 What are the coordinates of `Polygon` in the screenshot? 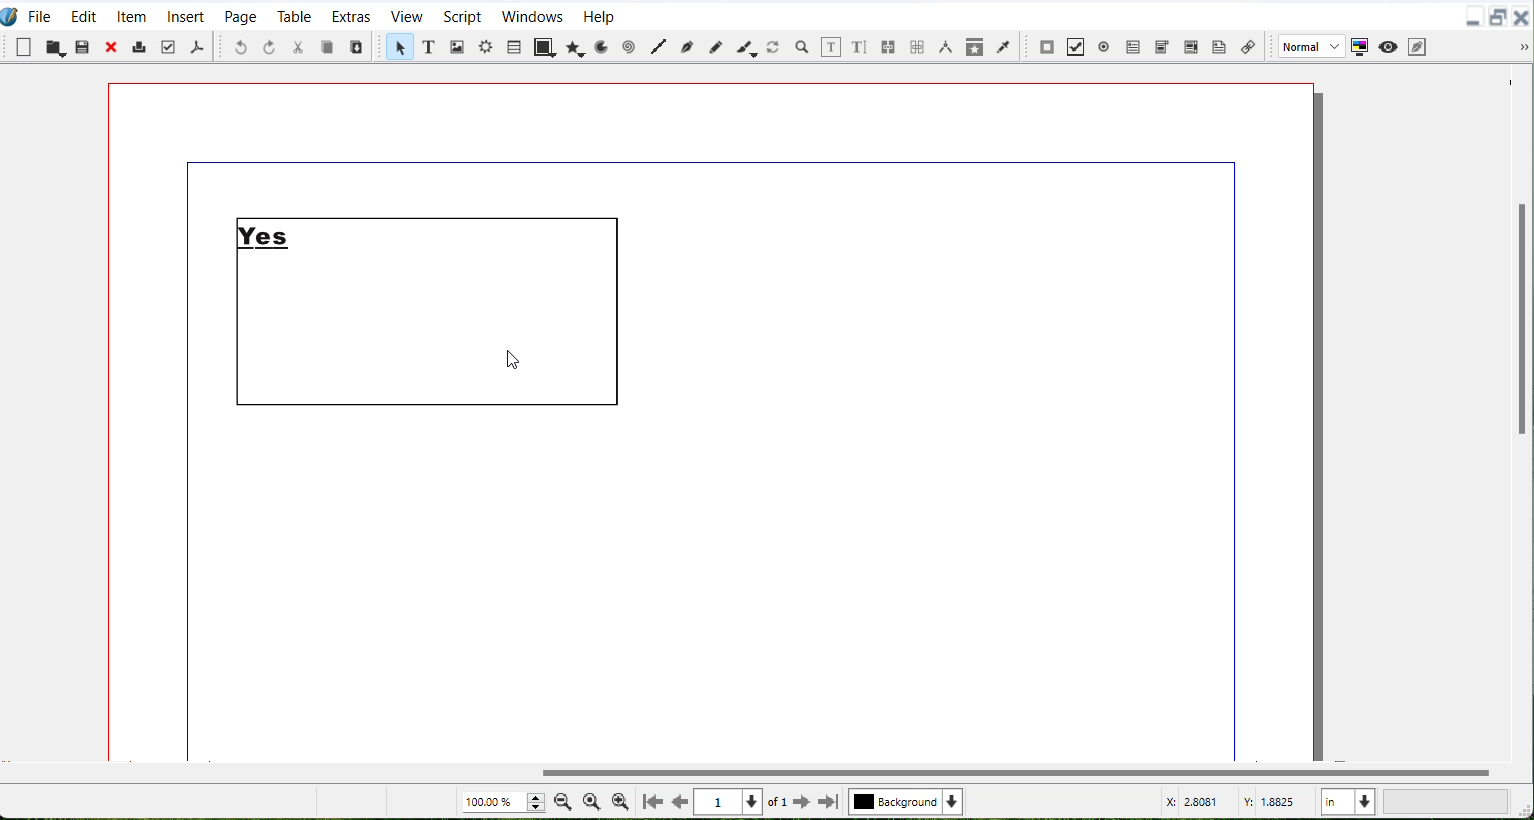 It's located at (574, 47).